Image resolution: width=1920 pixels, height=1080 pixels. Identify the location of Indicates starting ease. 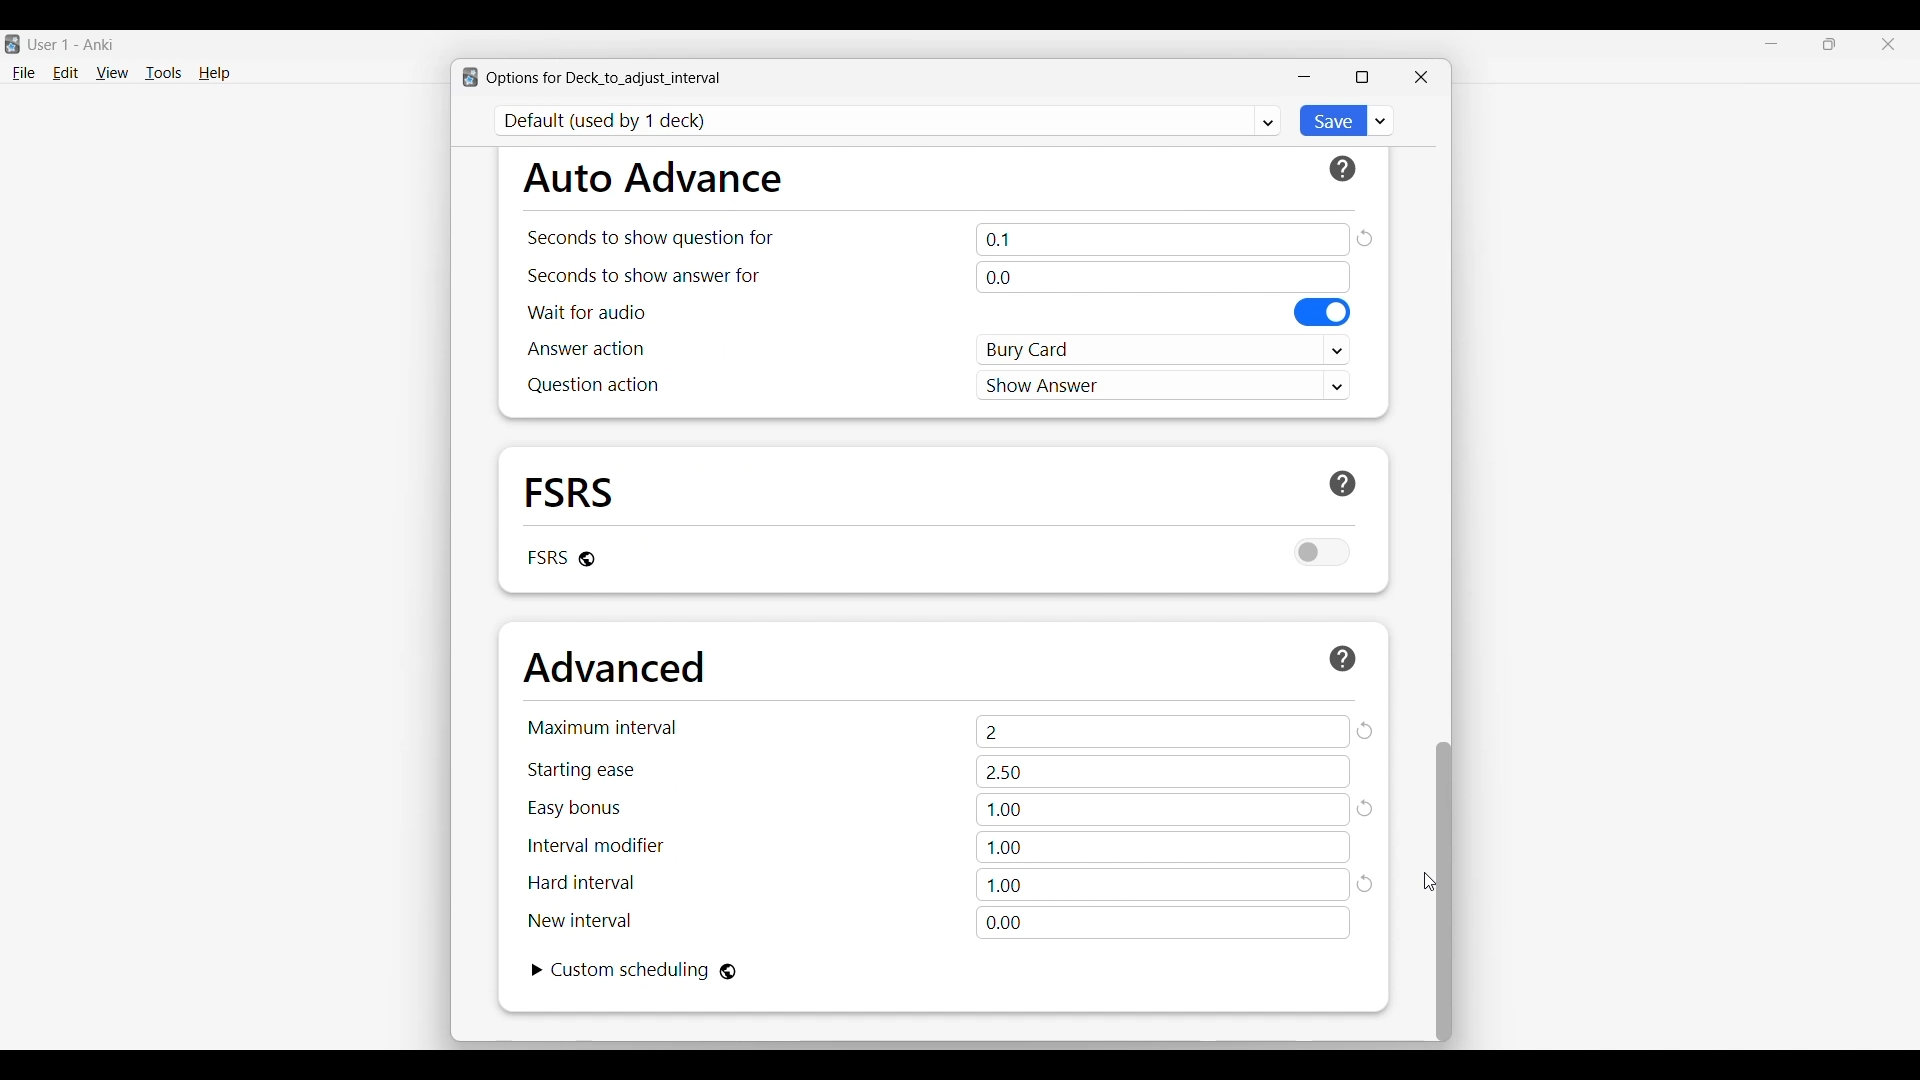
(583, 770).